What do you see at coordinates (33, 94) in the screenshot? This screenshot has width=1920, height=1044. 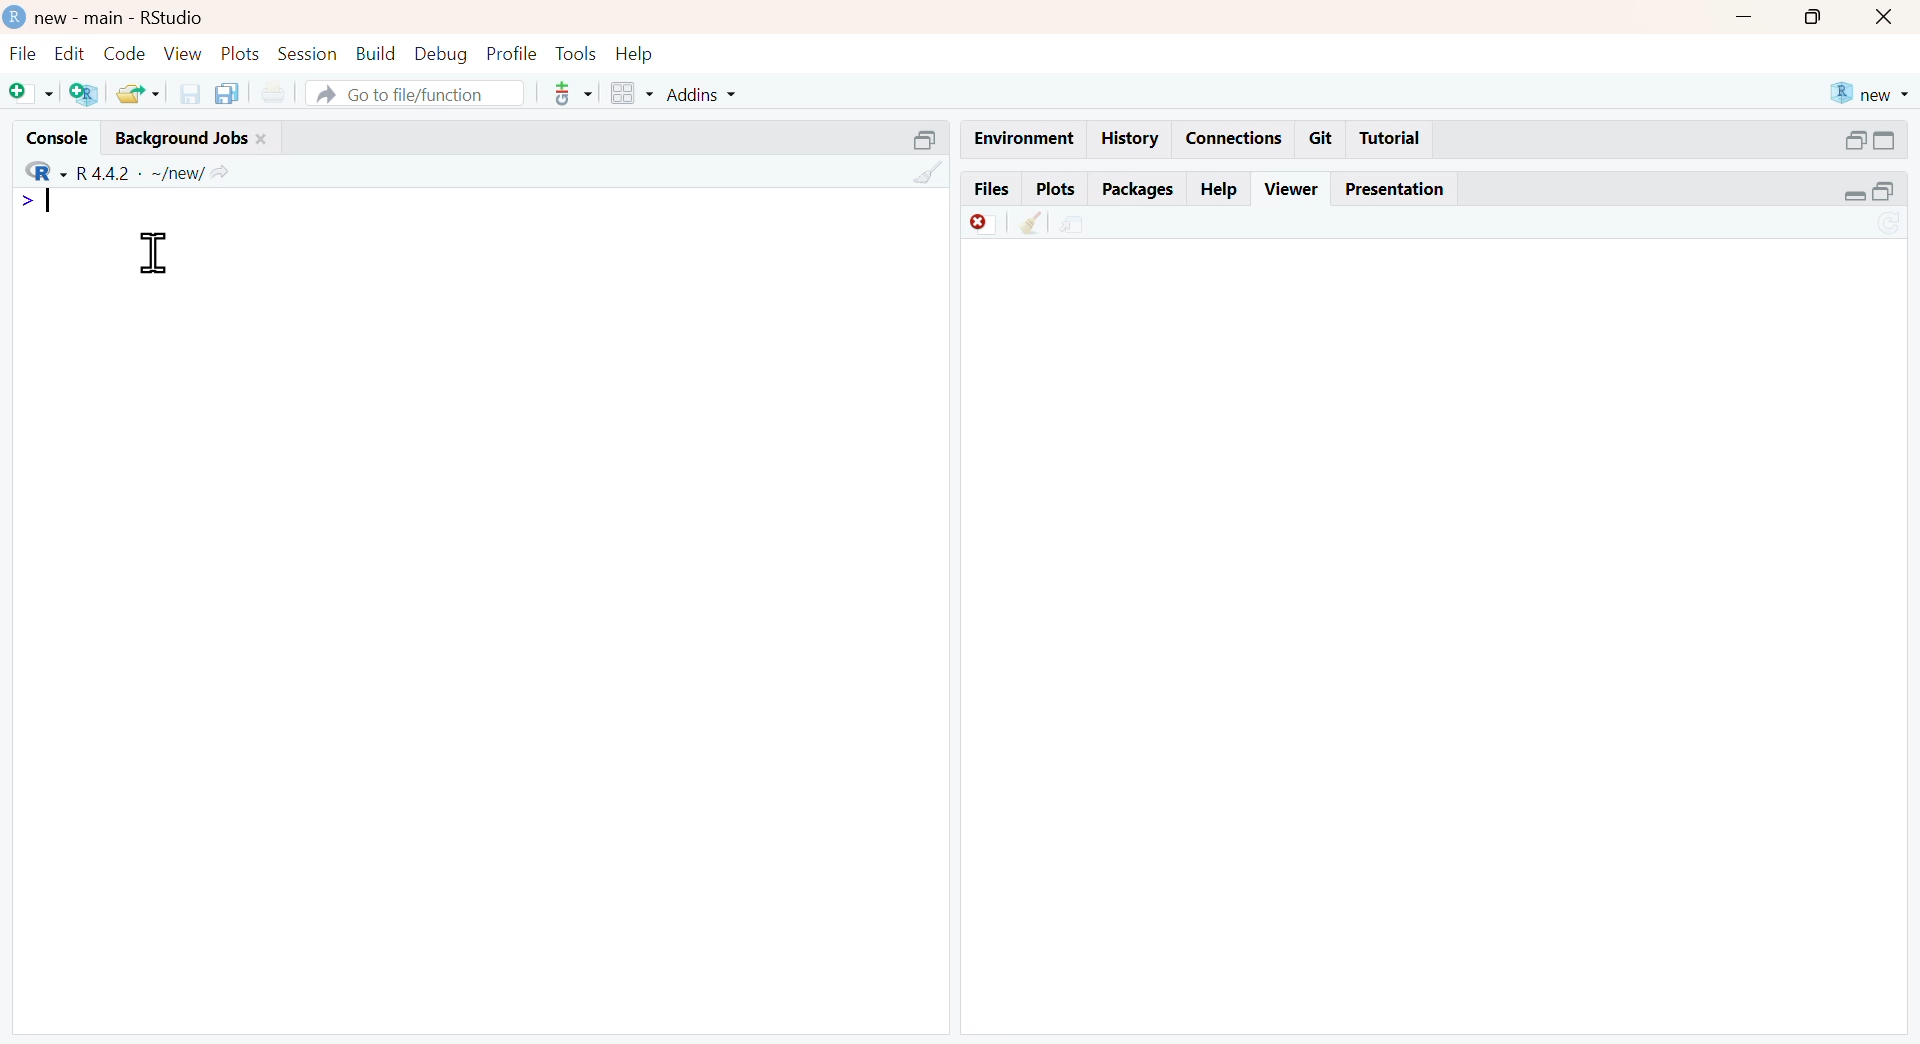 I see `Add file as` at bounding box center [33, 94].